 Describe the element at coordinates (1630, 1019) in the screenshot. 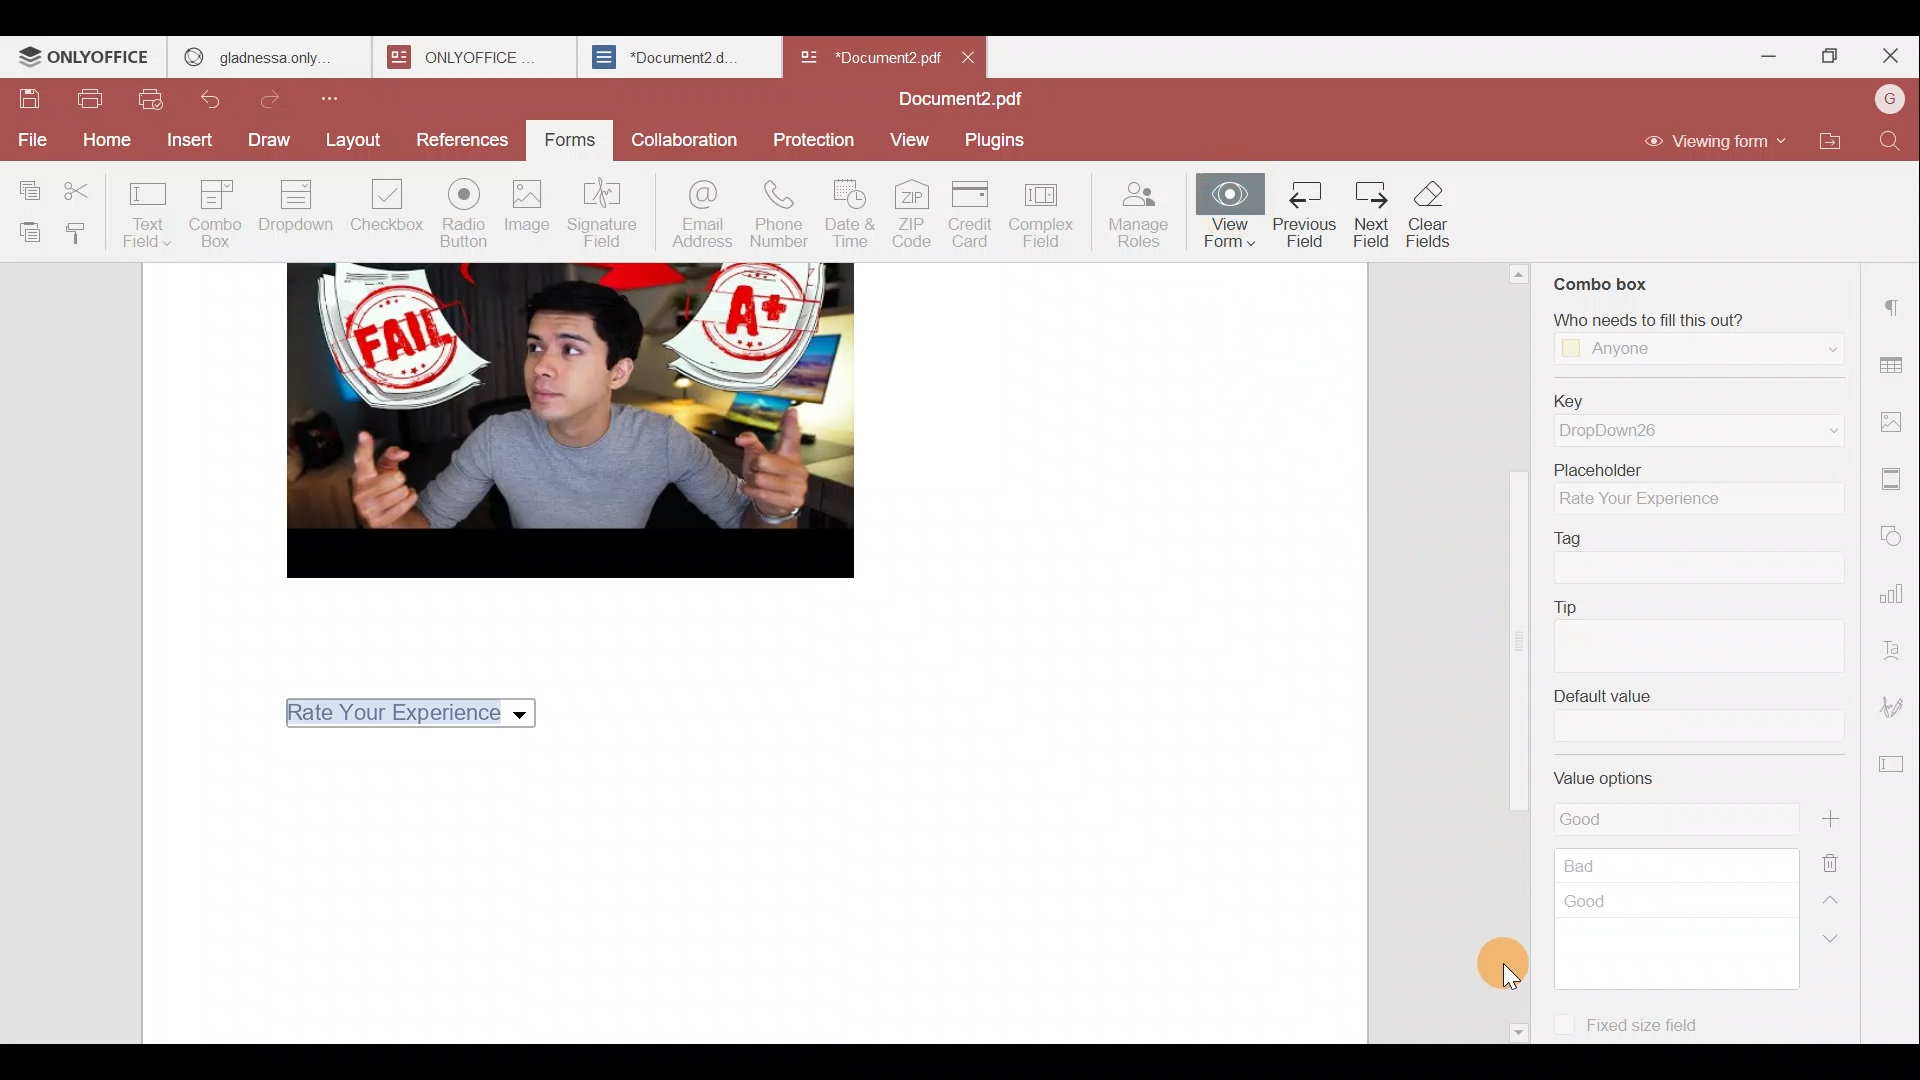

I see `Fixed size field` at that location.